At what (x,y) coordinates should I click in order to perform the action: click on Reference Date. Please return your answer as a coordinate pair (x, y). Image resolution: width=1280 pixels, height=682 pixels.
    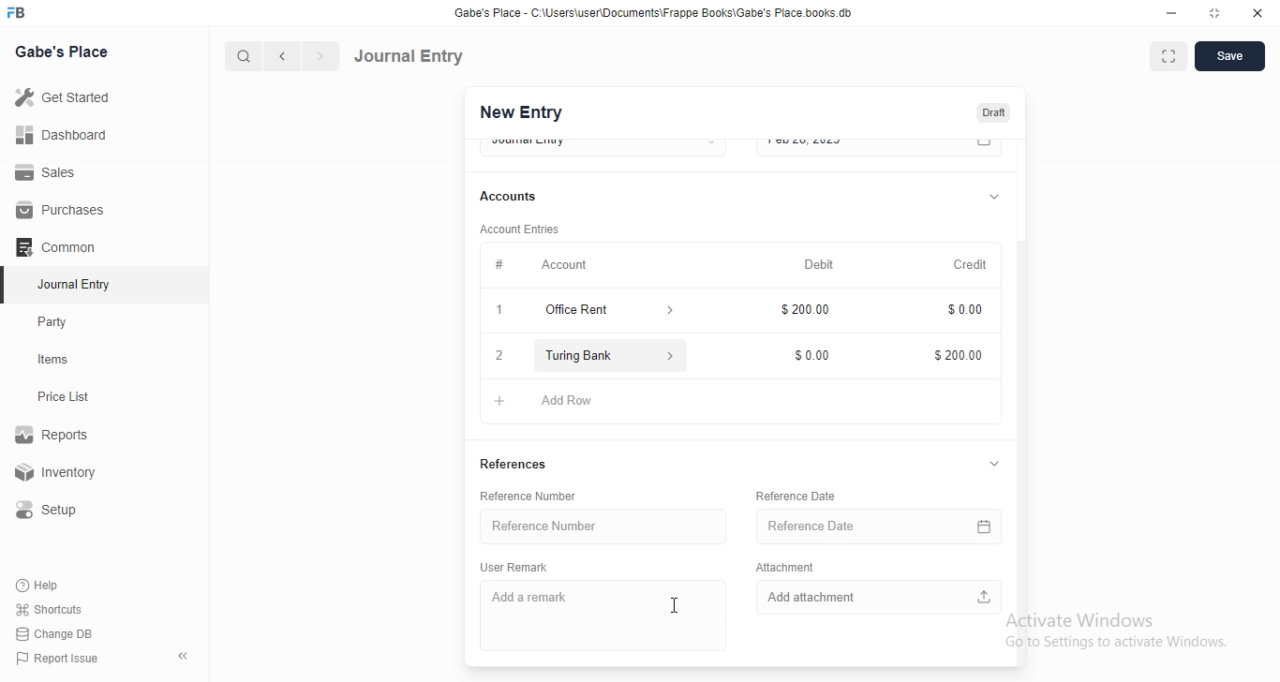
    Looking at the image, I should click on (873, 527).